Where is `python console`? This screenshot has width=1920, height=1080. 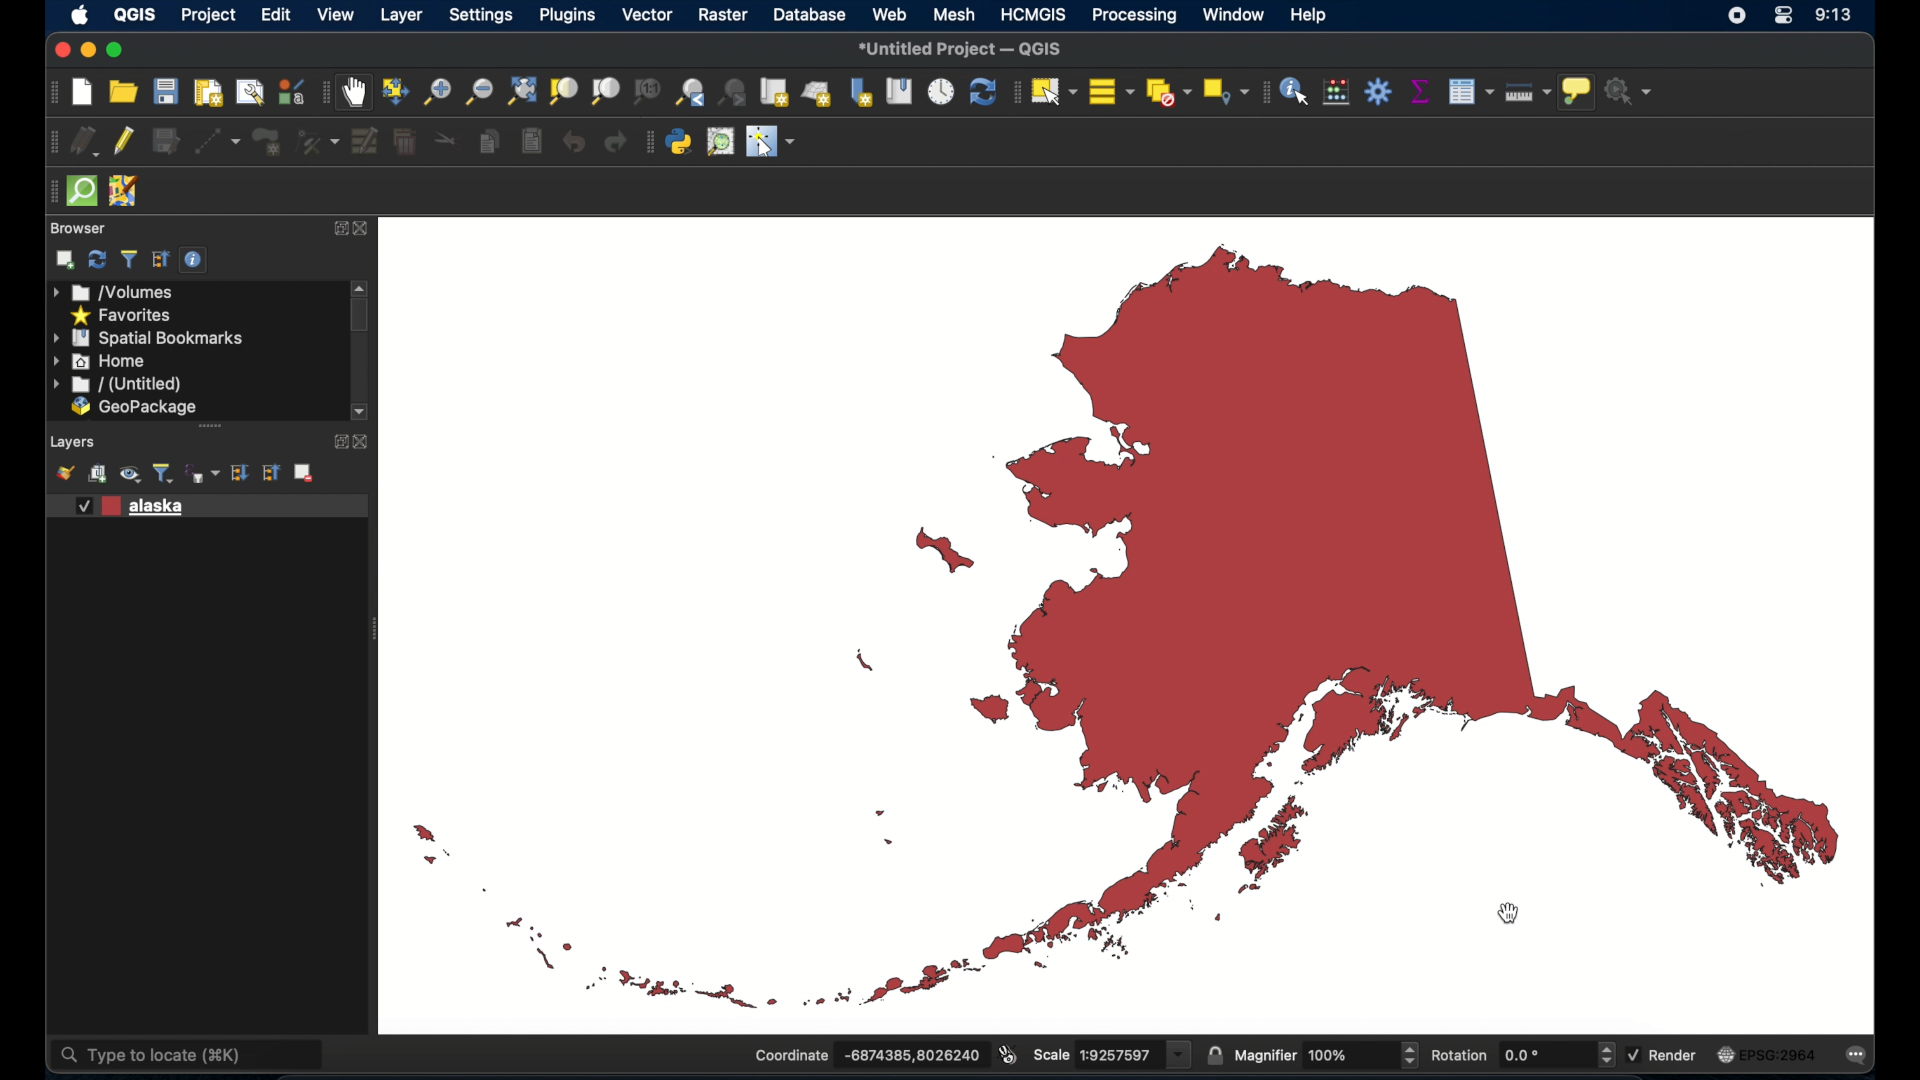 python console is located at coordinates (680, 142).